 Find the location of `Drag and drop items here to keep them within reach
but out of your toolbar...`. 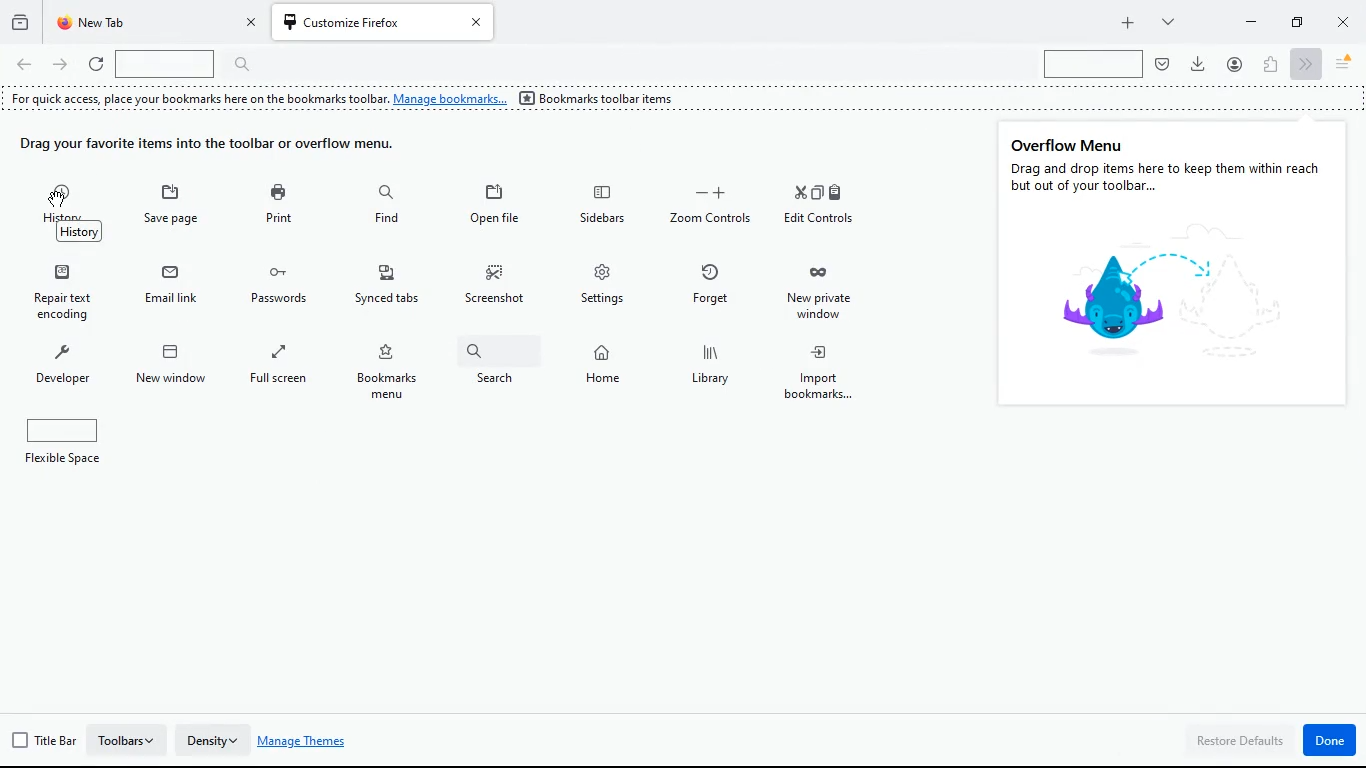

Drag and drop items here to keep them within reach
but out of your toolbar... is located at coordinates (1169, 178).